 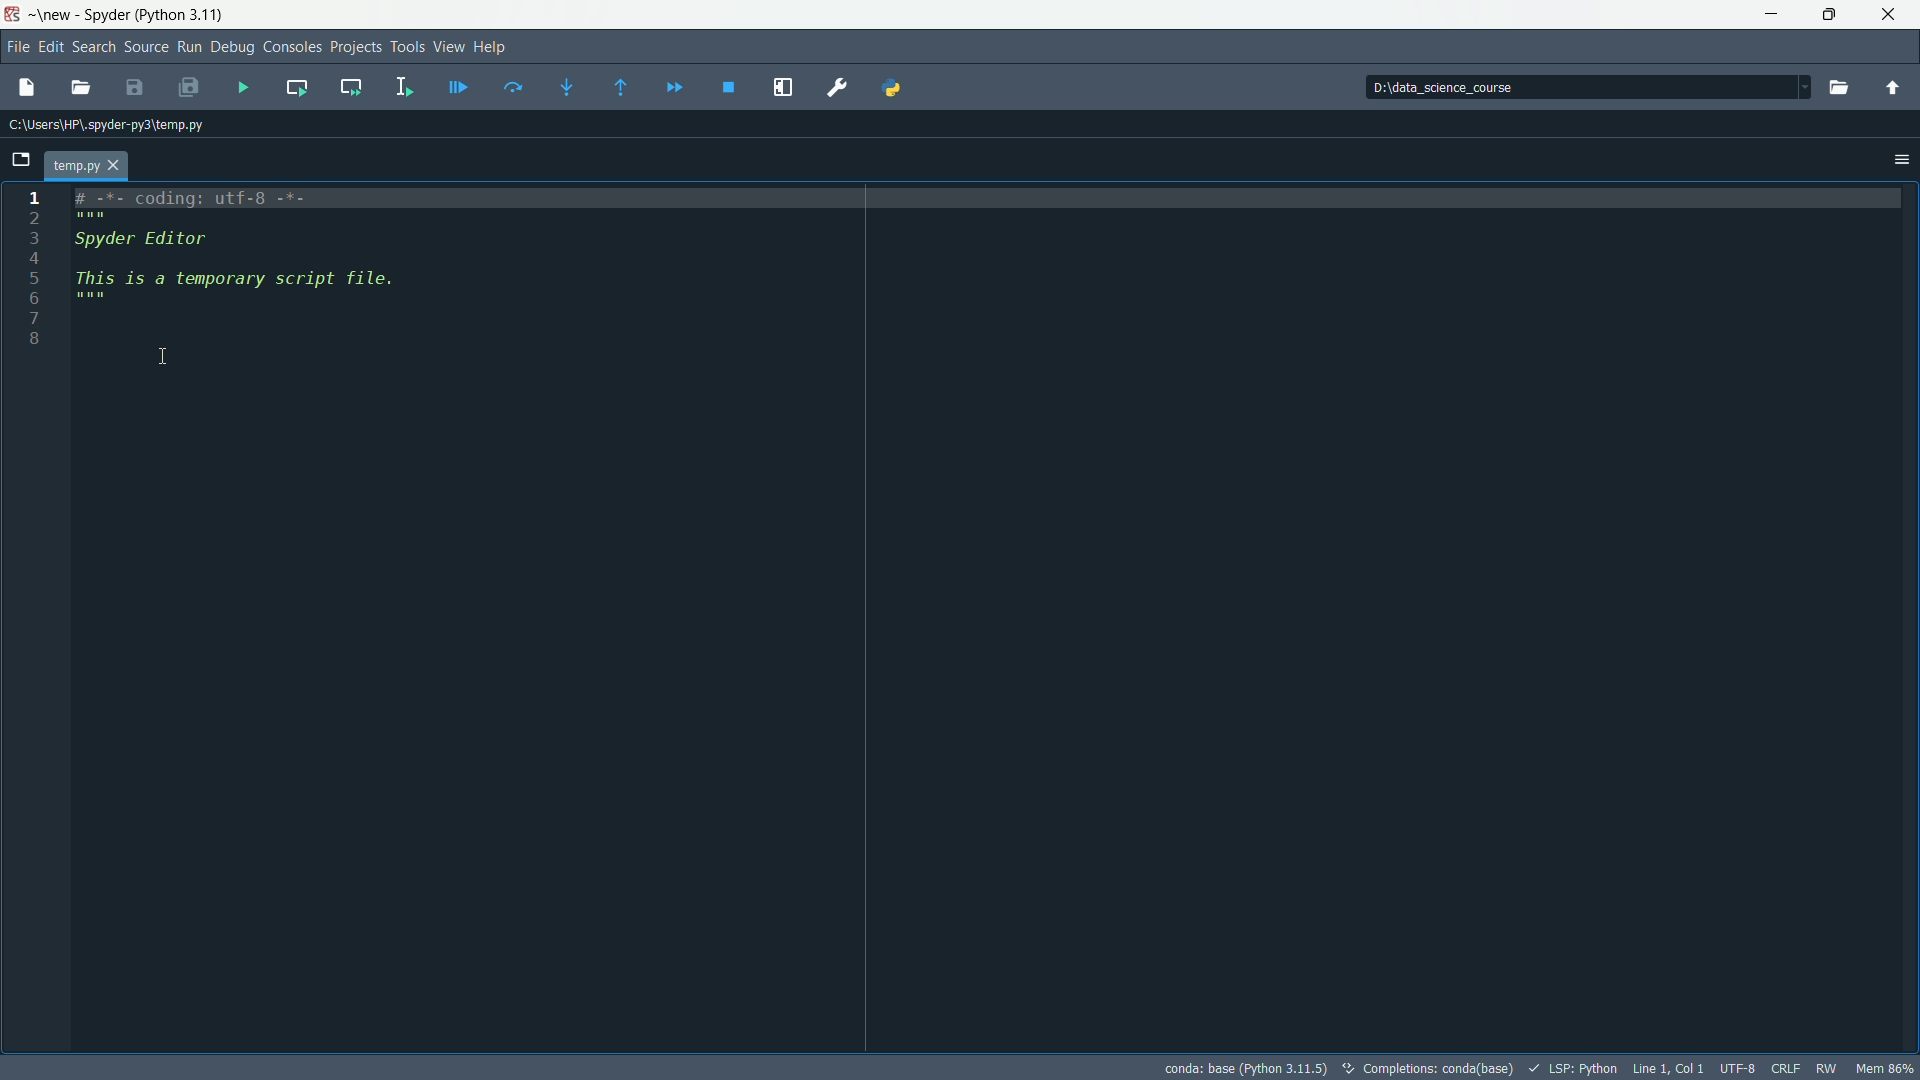 What do you see at coordinates (82, 167) in the screenshot?
I see `file name` at bounding box center [82, 167].